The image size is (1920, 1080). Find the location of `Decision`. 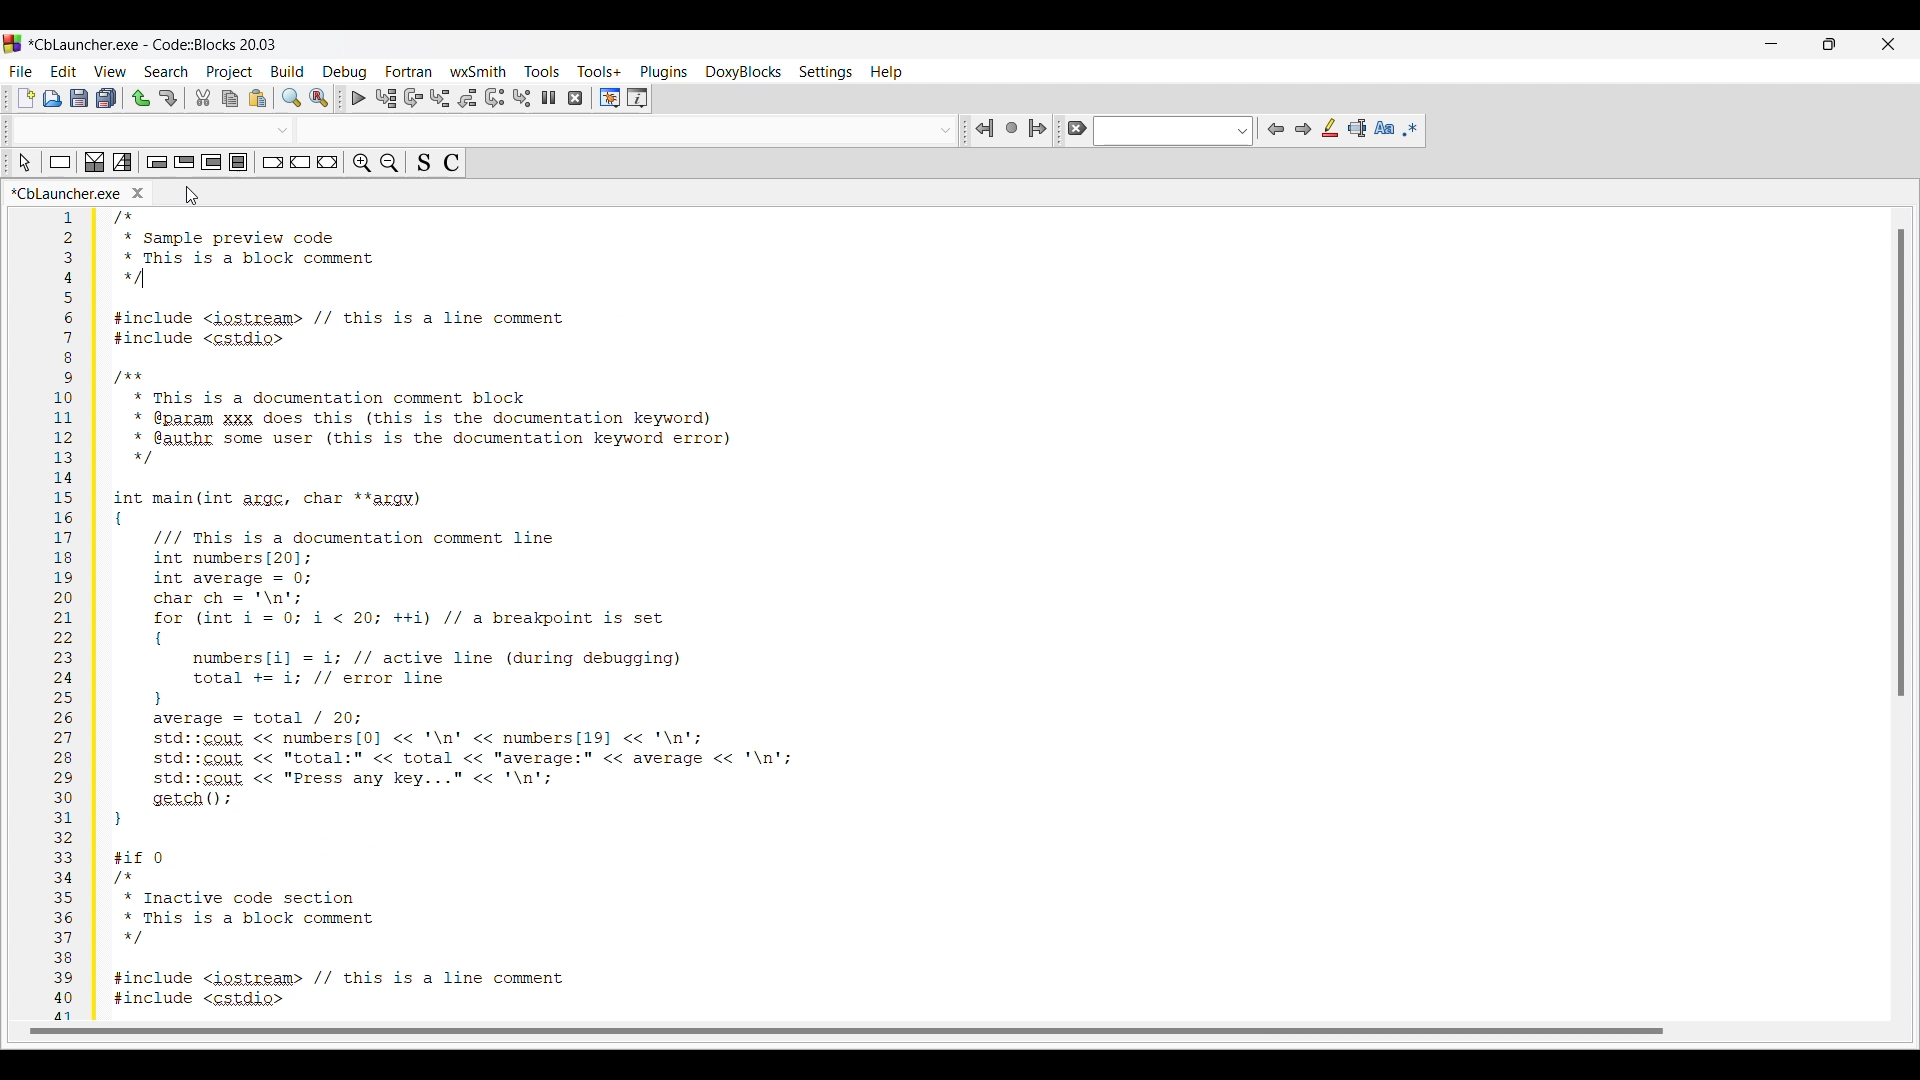

Decision is located at coordinates (96, 161).